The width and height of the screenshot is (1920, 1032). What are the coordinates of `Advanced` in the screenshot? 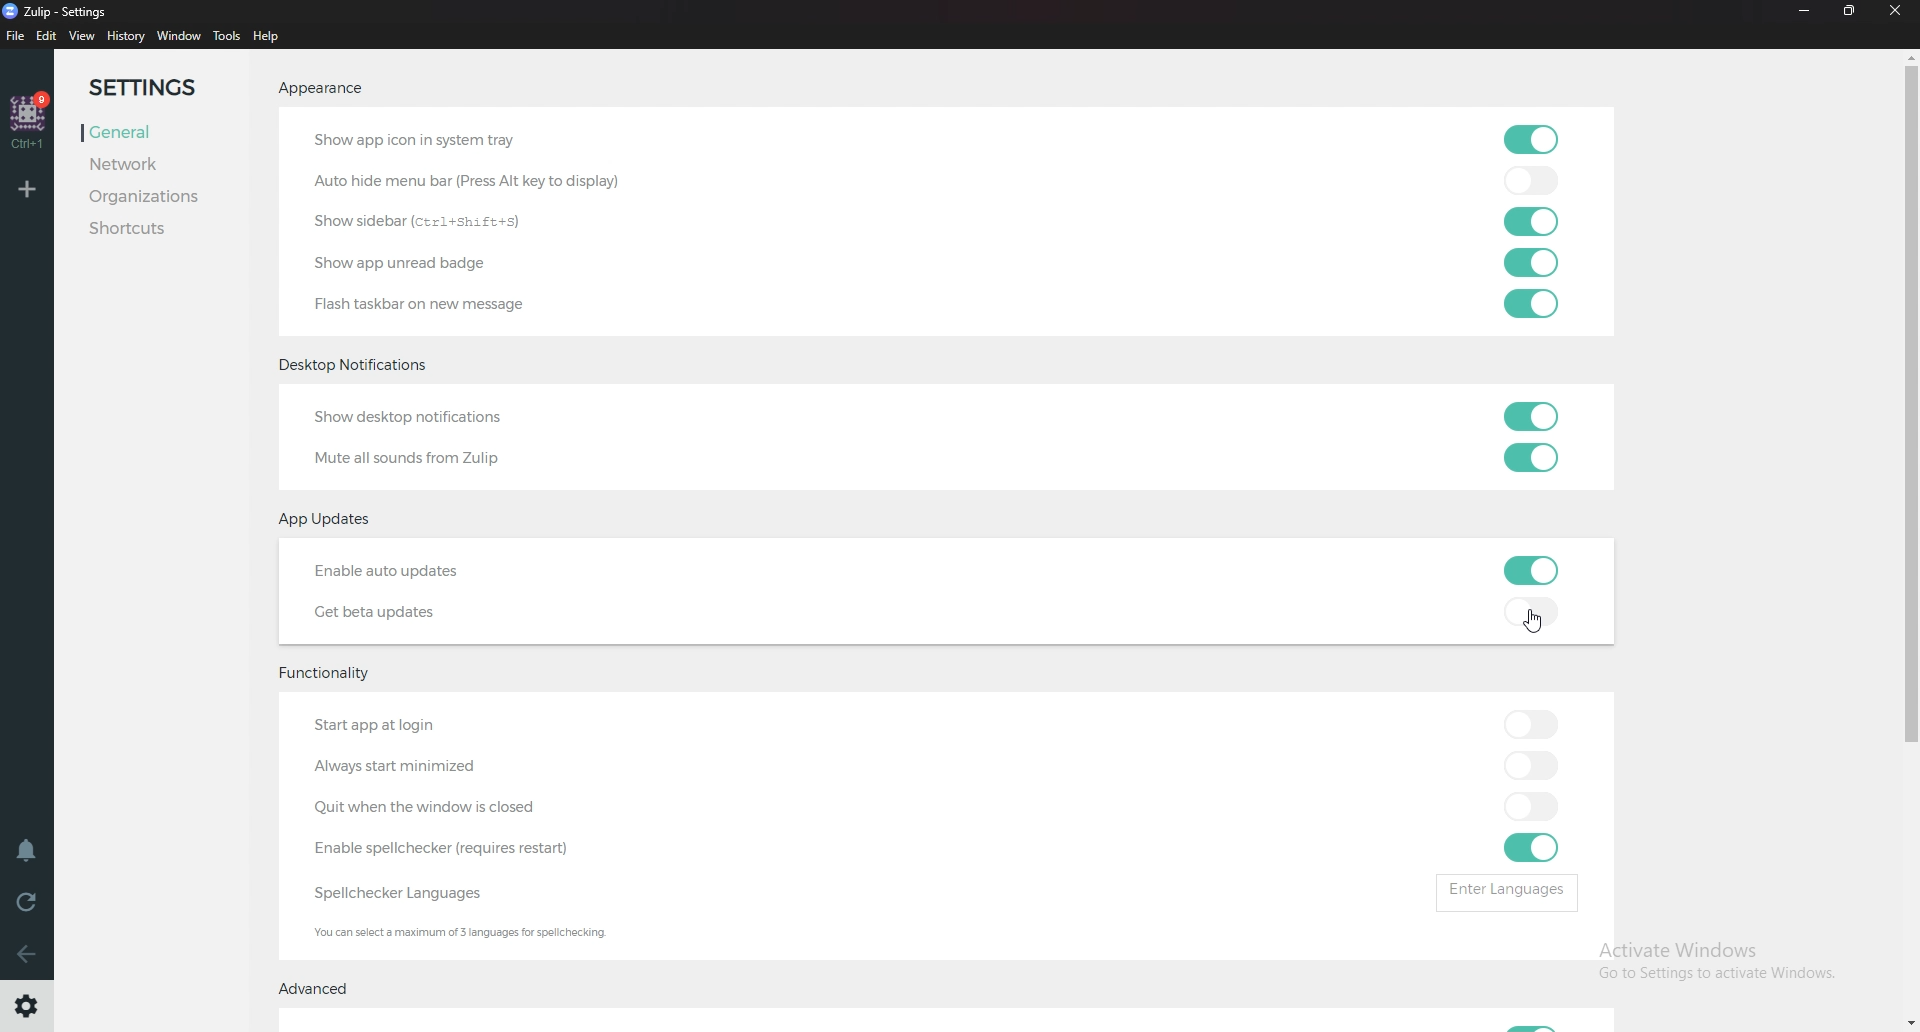 It's located at (325, 988).